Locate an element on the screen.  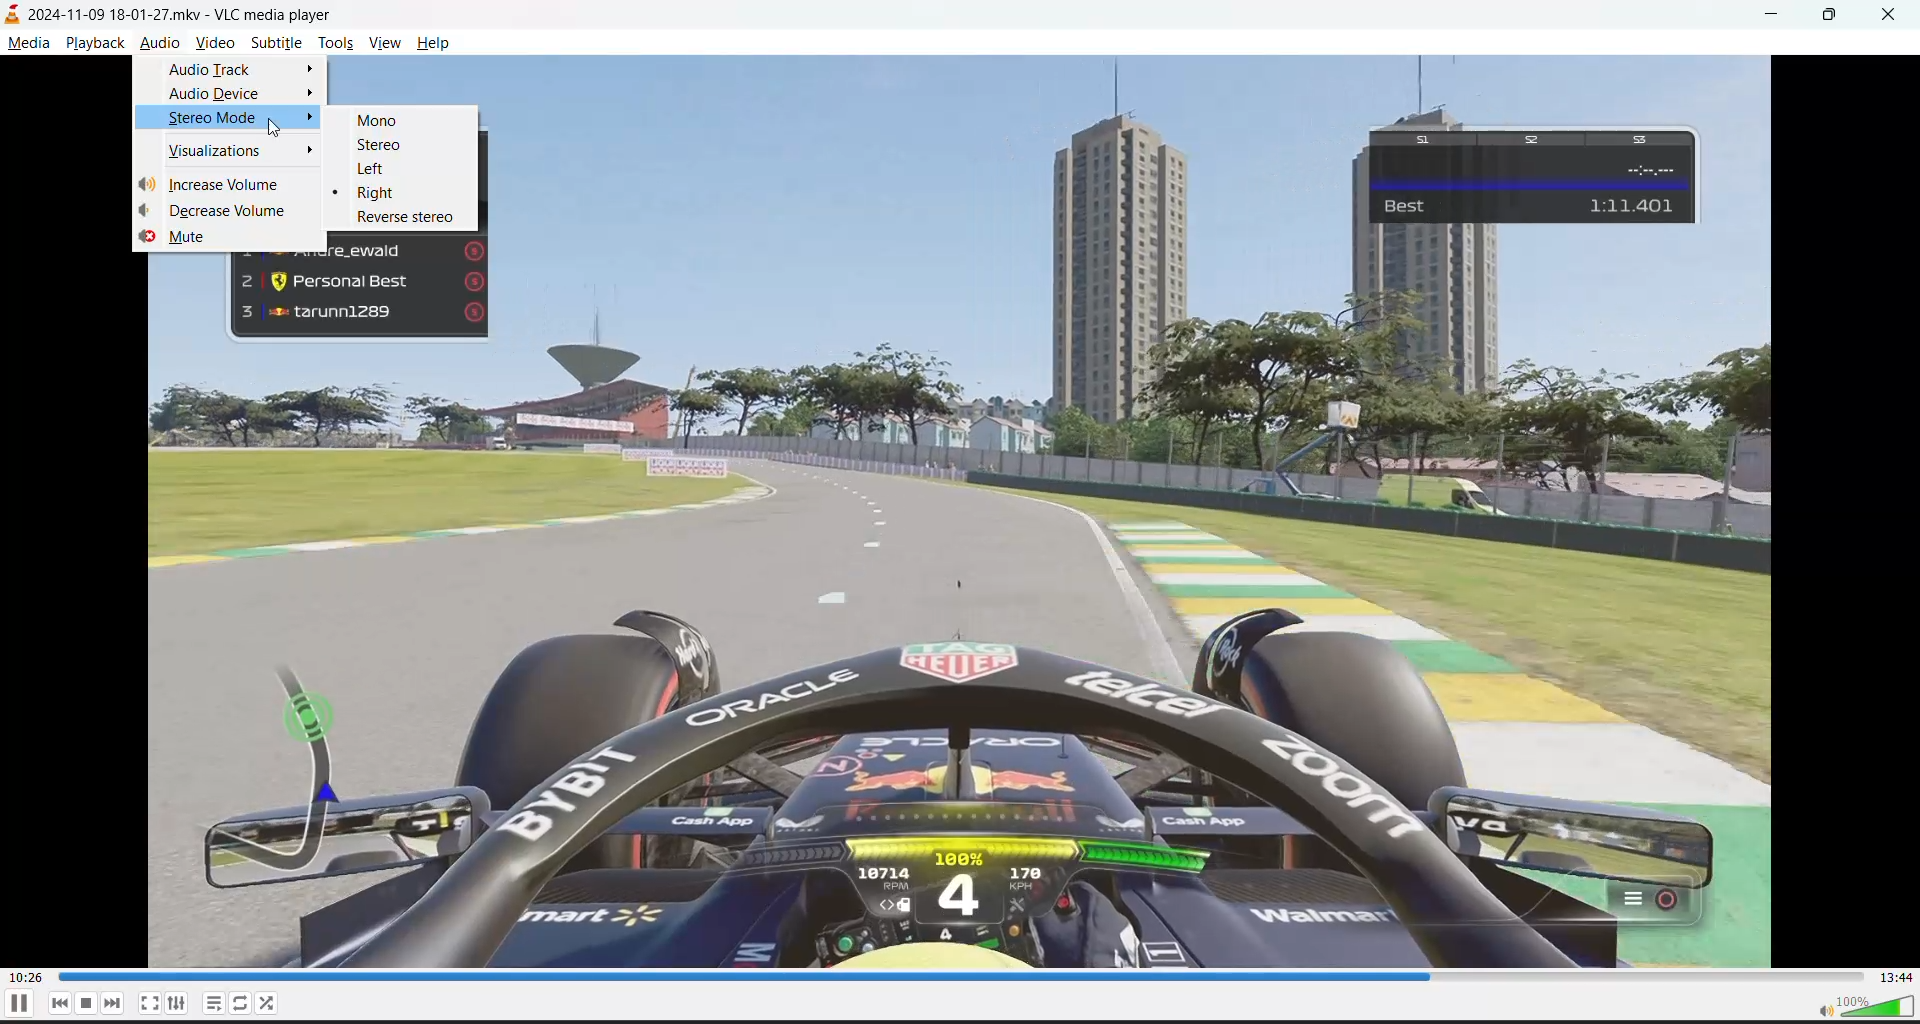
minimize is located at coordinates (1779, 15).